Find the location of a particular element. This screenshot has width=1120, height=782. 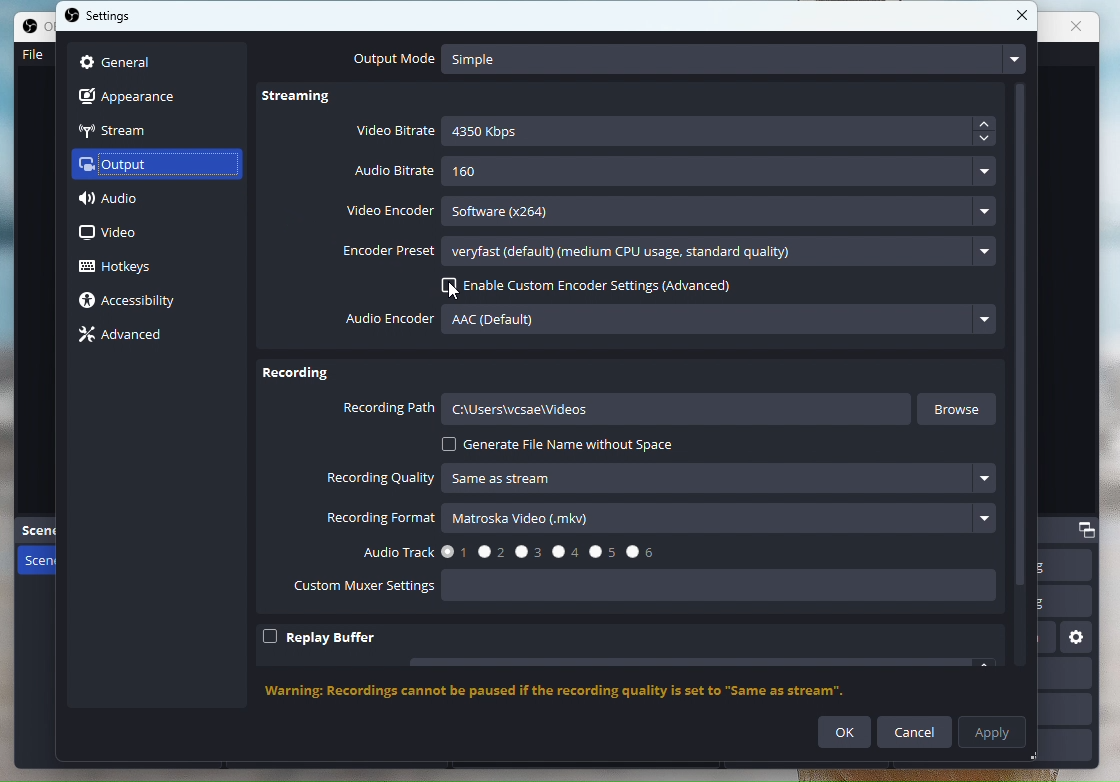

Browse is located at coordinates (962, 411).